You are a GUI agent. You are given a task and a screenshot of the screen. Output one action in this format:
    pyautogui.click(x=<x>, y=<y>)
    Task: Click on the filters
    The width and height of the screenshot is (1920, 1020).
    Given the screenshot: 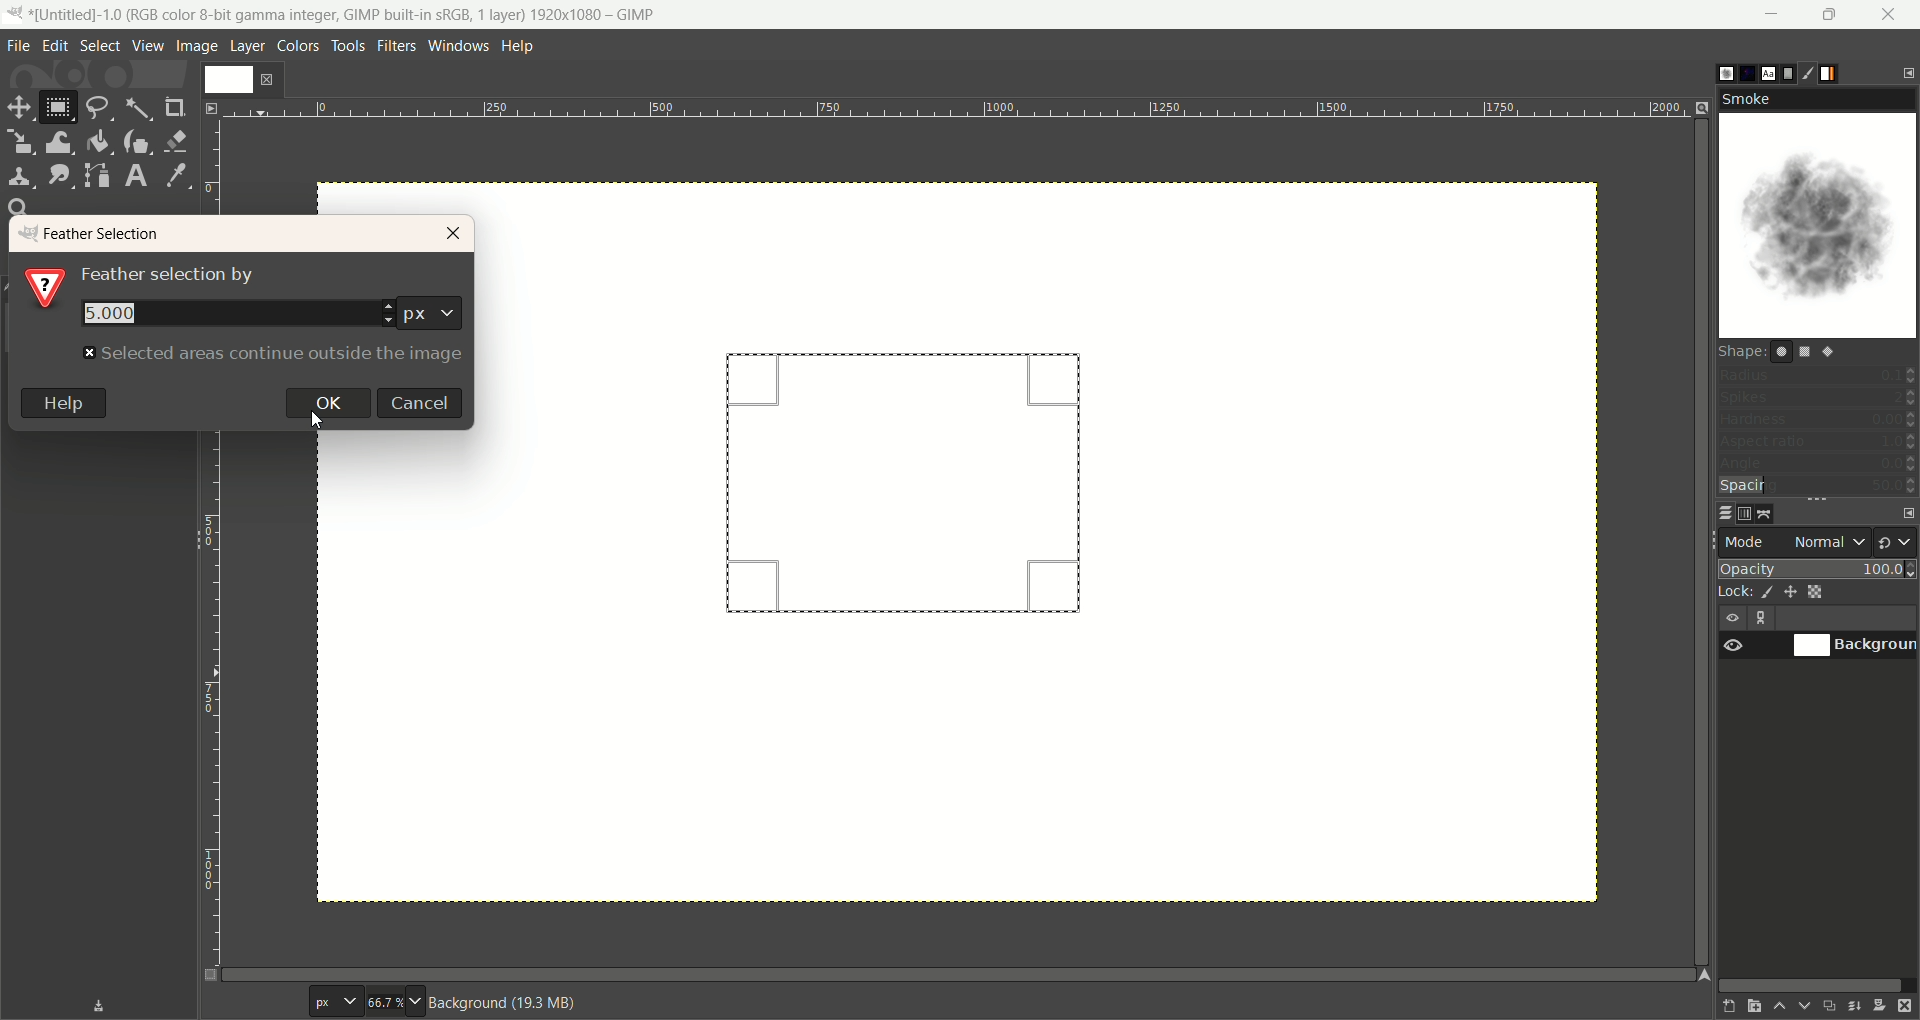 What is the action you would take?
    pyautogui.click(x=395, y=46)
    